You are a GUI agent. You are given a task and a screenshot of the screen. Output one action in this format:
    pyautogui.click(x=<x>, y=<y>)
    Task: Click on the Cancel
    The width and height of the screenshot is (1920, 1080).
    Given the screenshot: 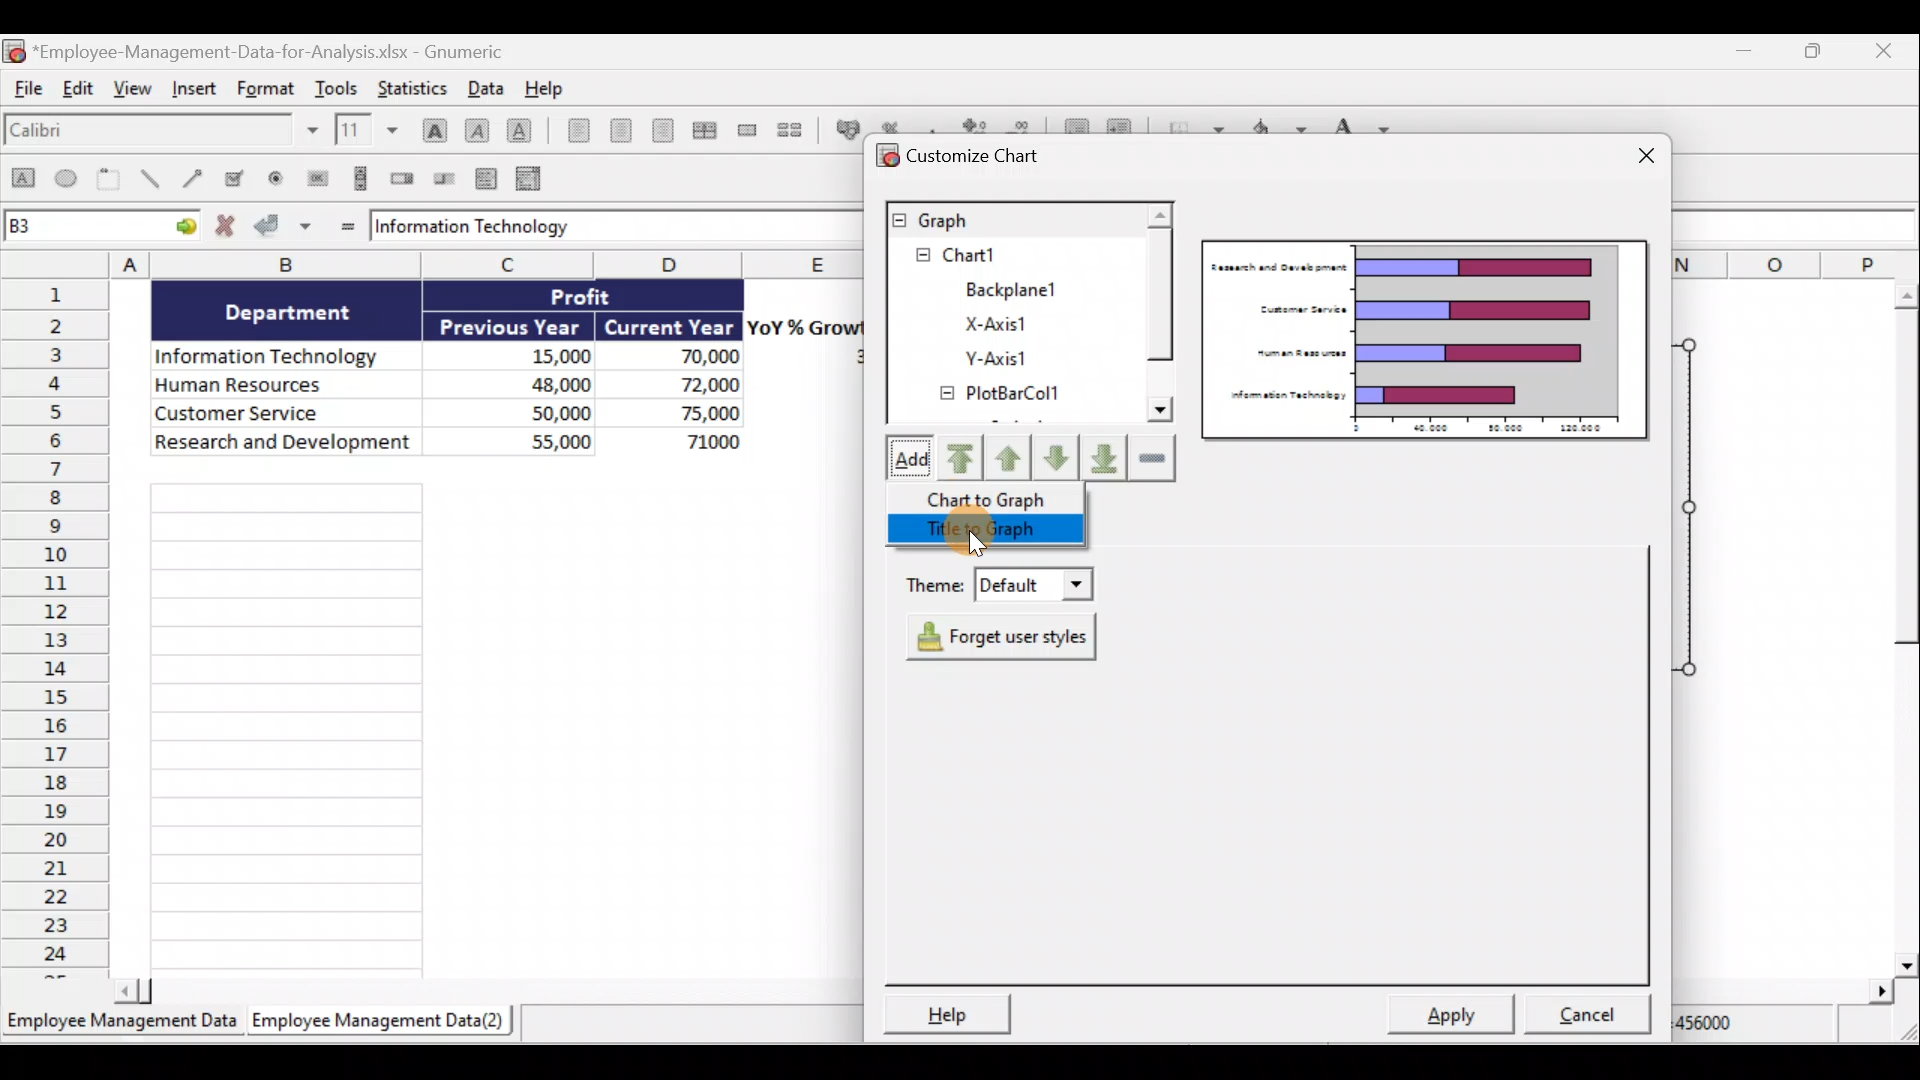 What is the action you would take?
    pyautogui.click(x=1580, y=1015)
    